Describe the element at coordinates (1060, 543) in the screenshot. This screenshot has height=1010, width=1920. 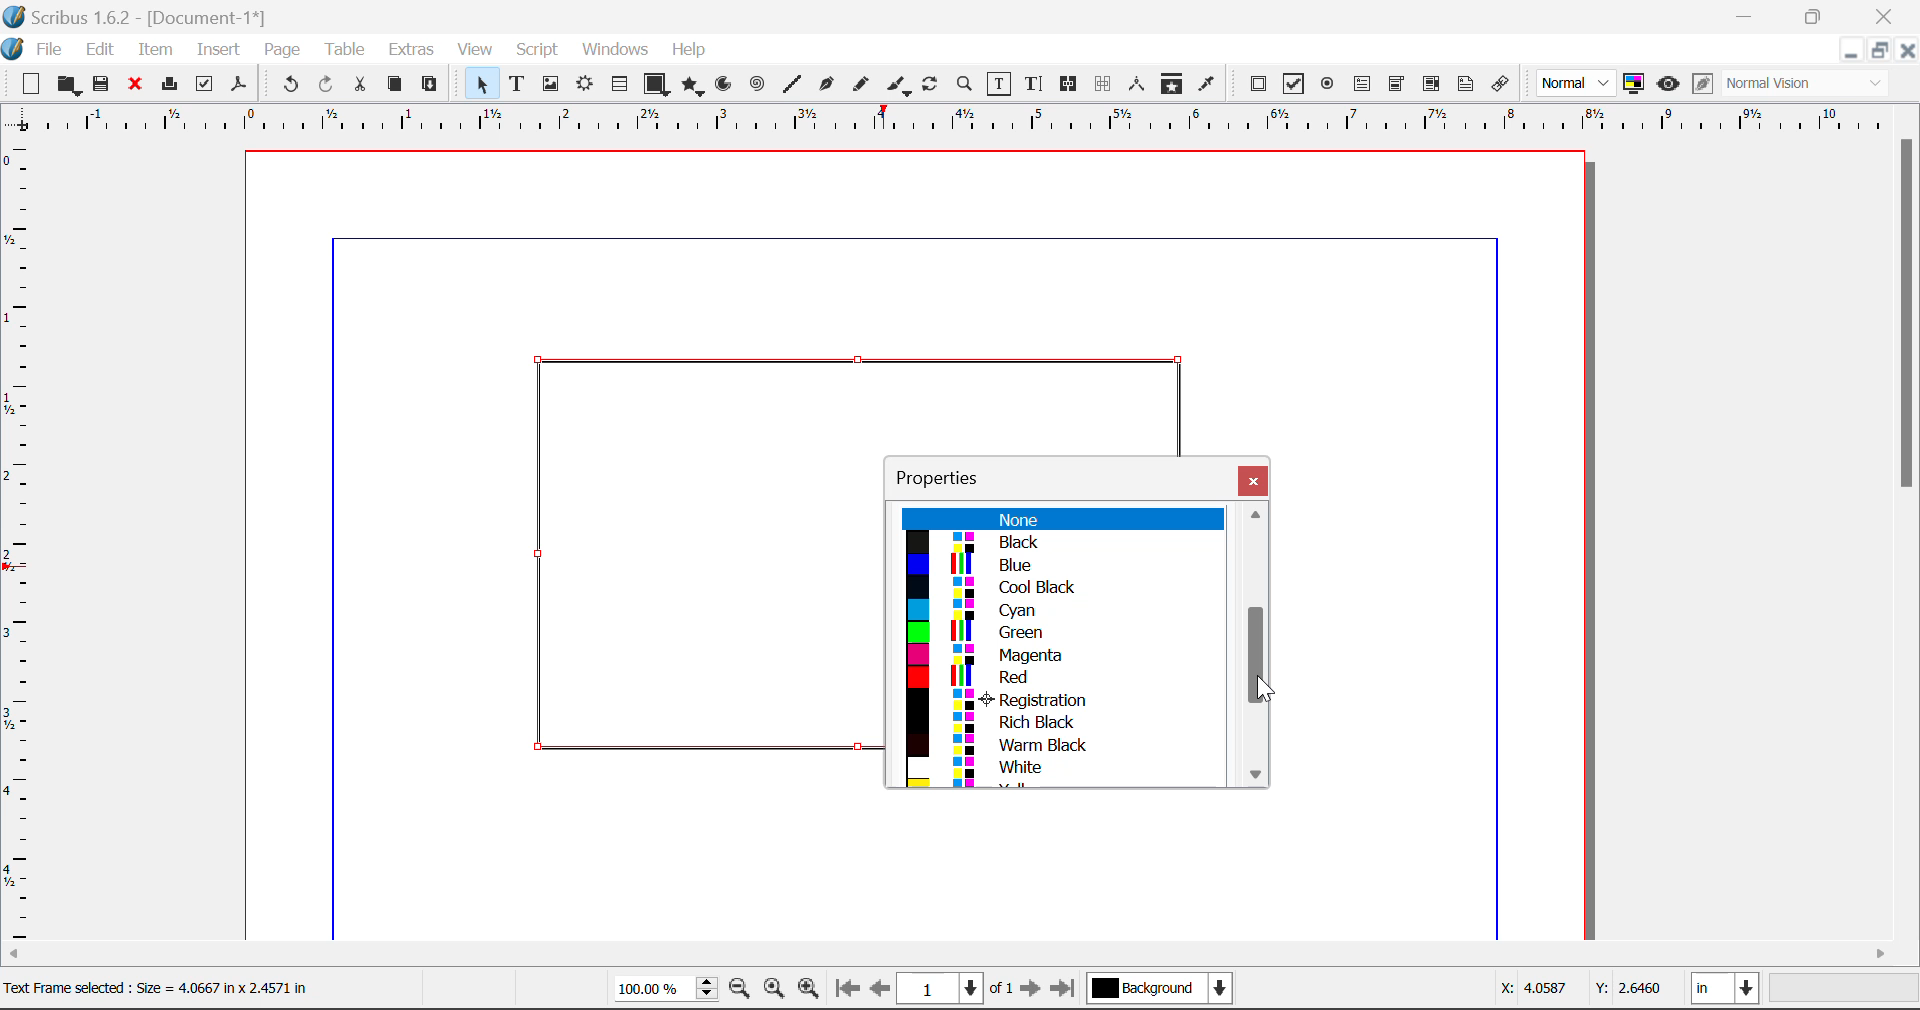
I see `Black` at that location.